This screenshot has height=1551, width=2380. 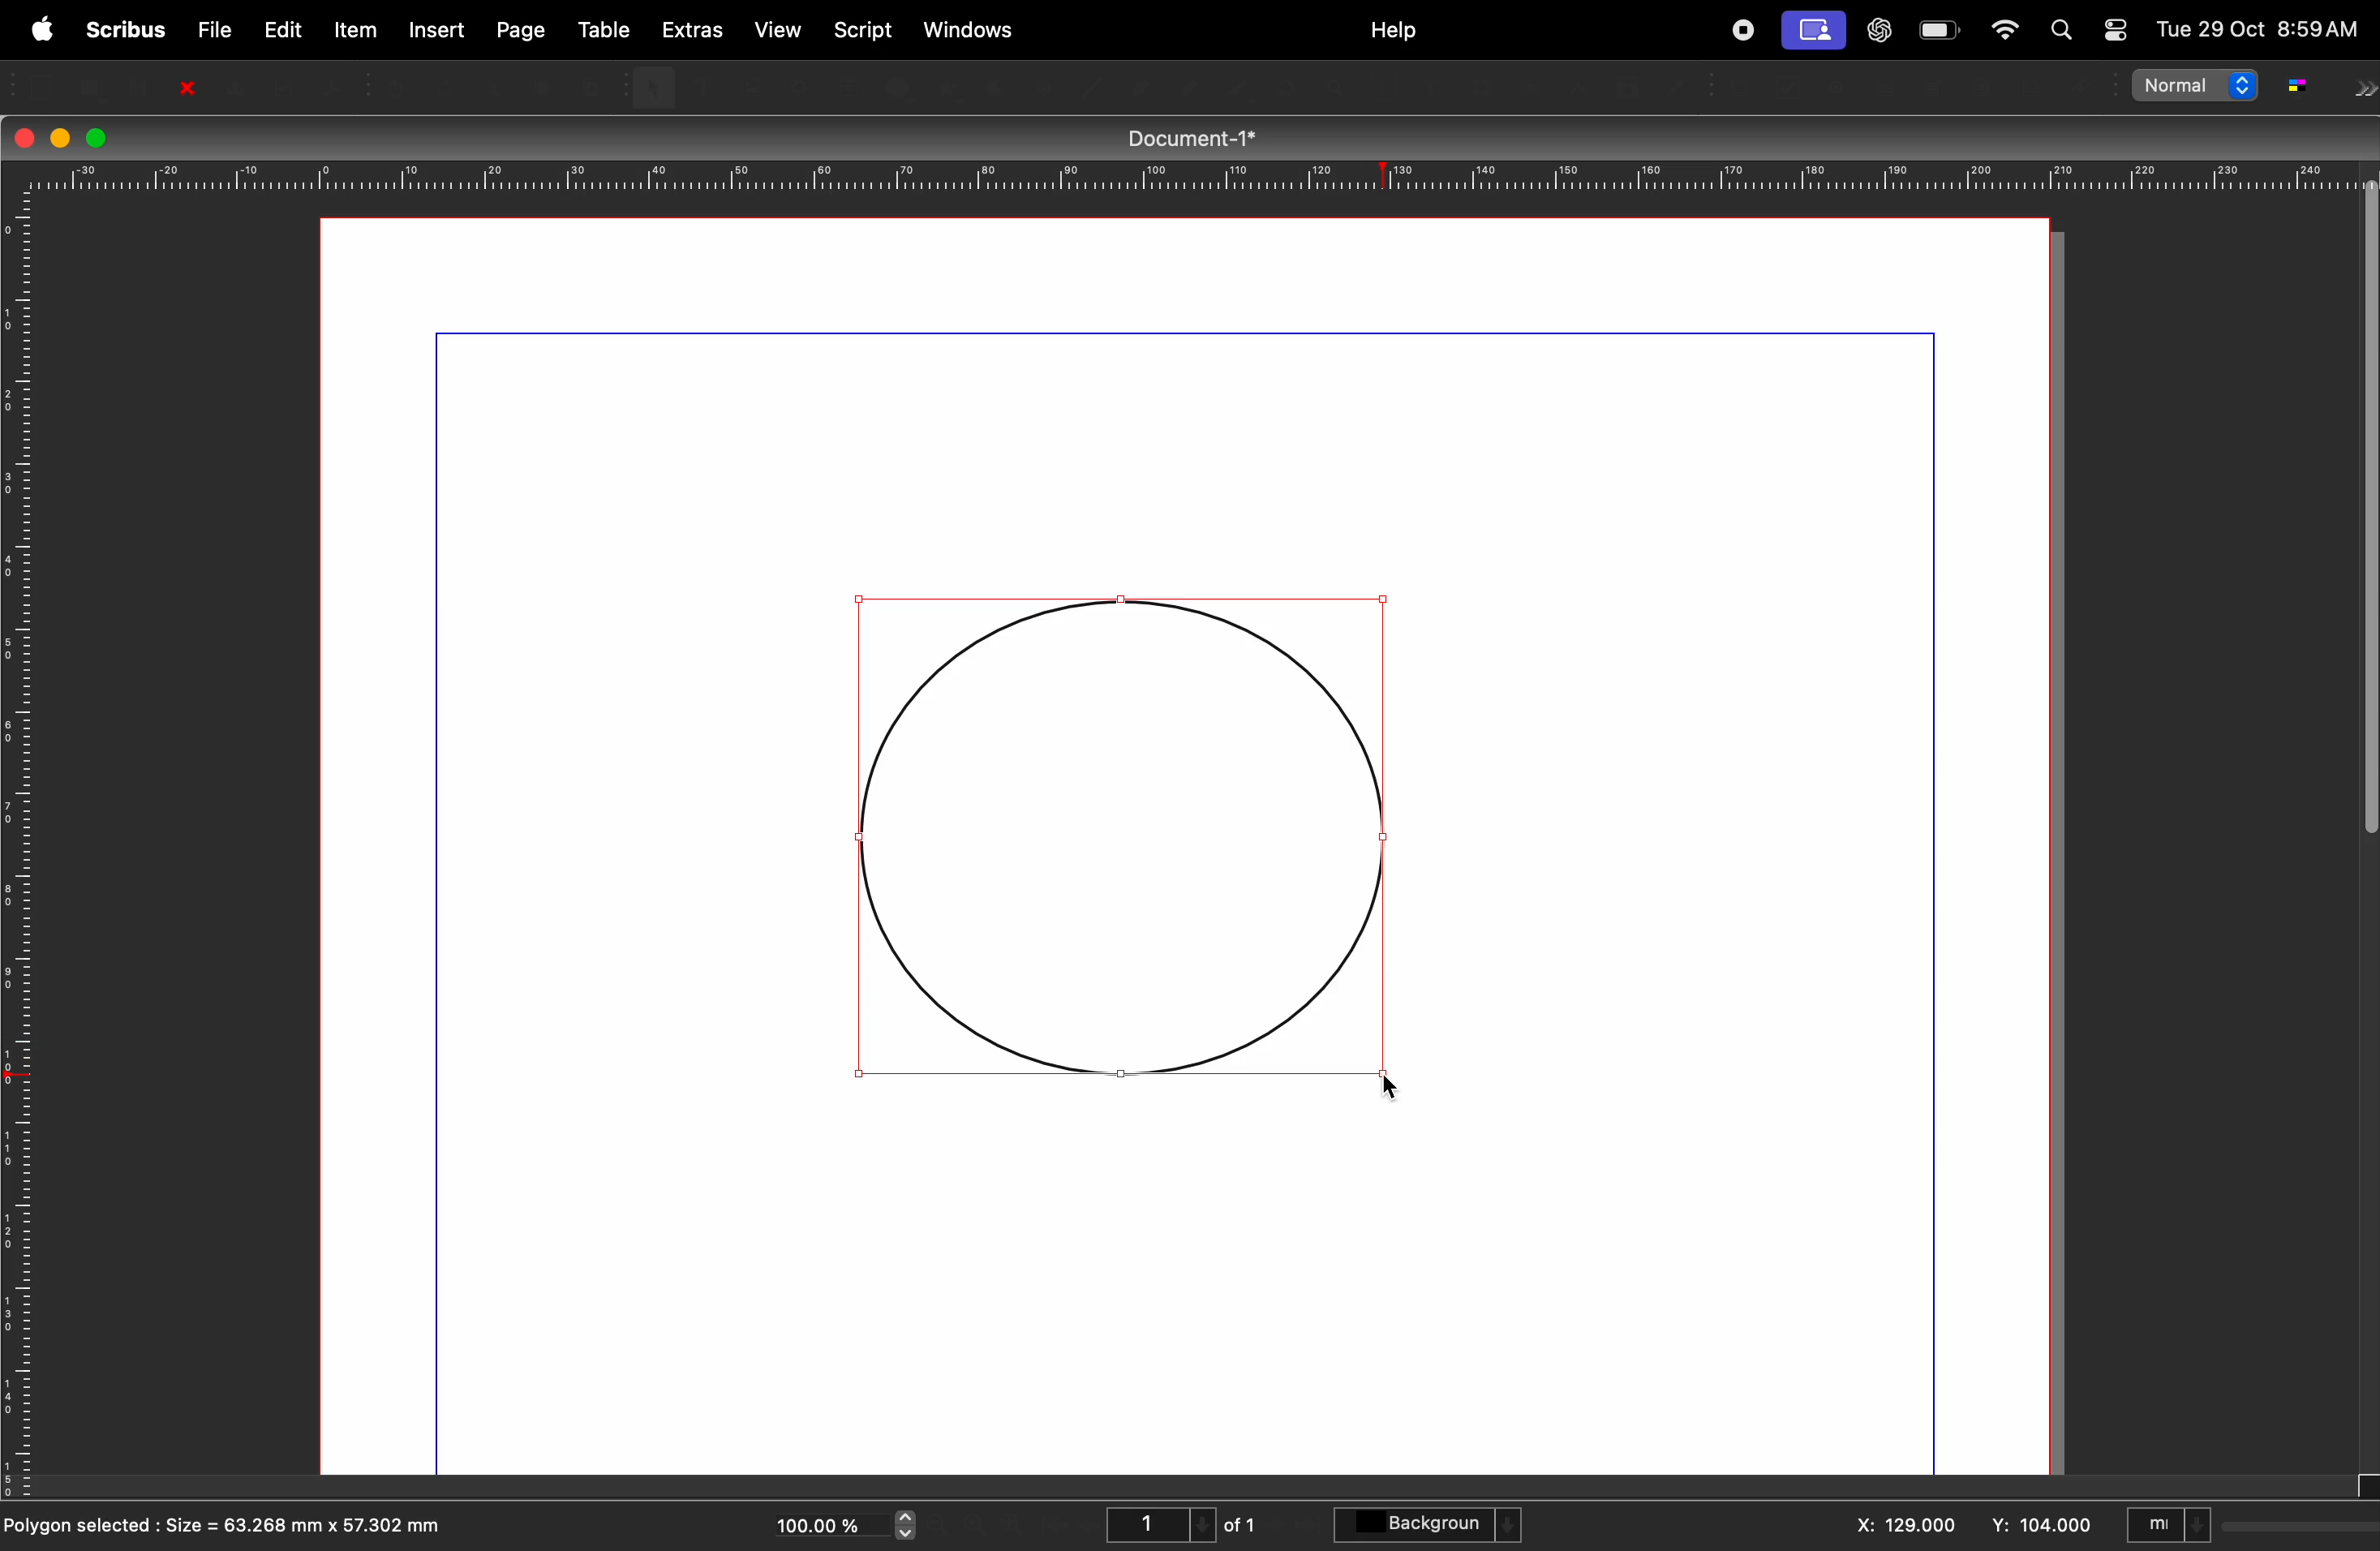 What do you see at coordinates (44, 84) in the screenshot?
I see `new` at bounding box center [44, 84].